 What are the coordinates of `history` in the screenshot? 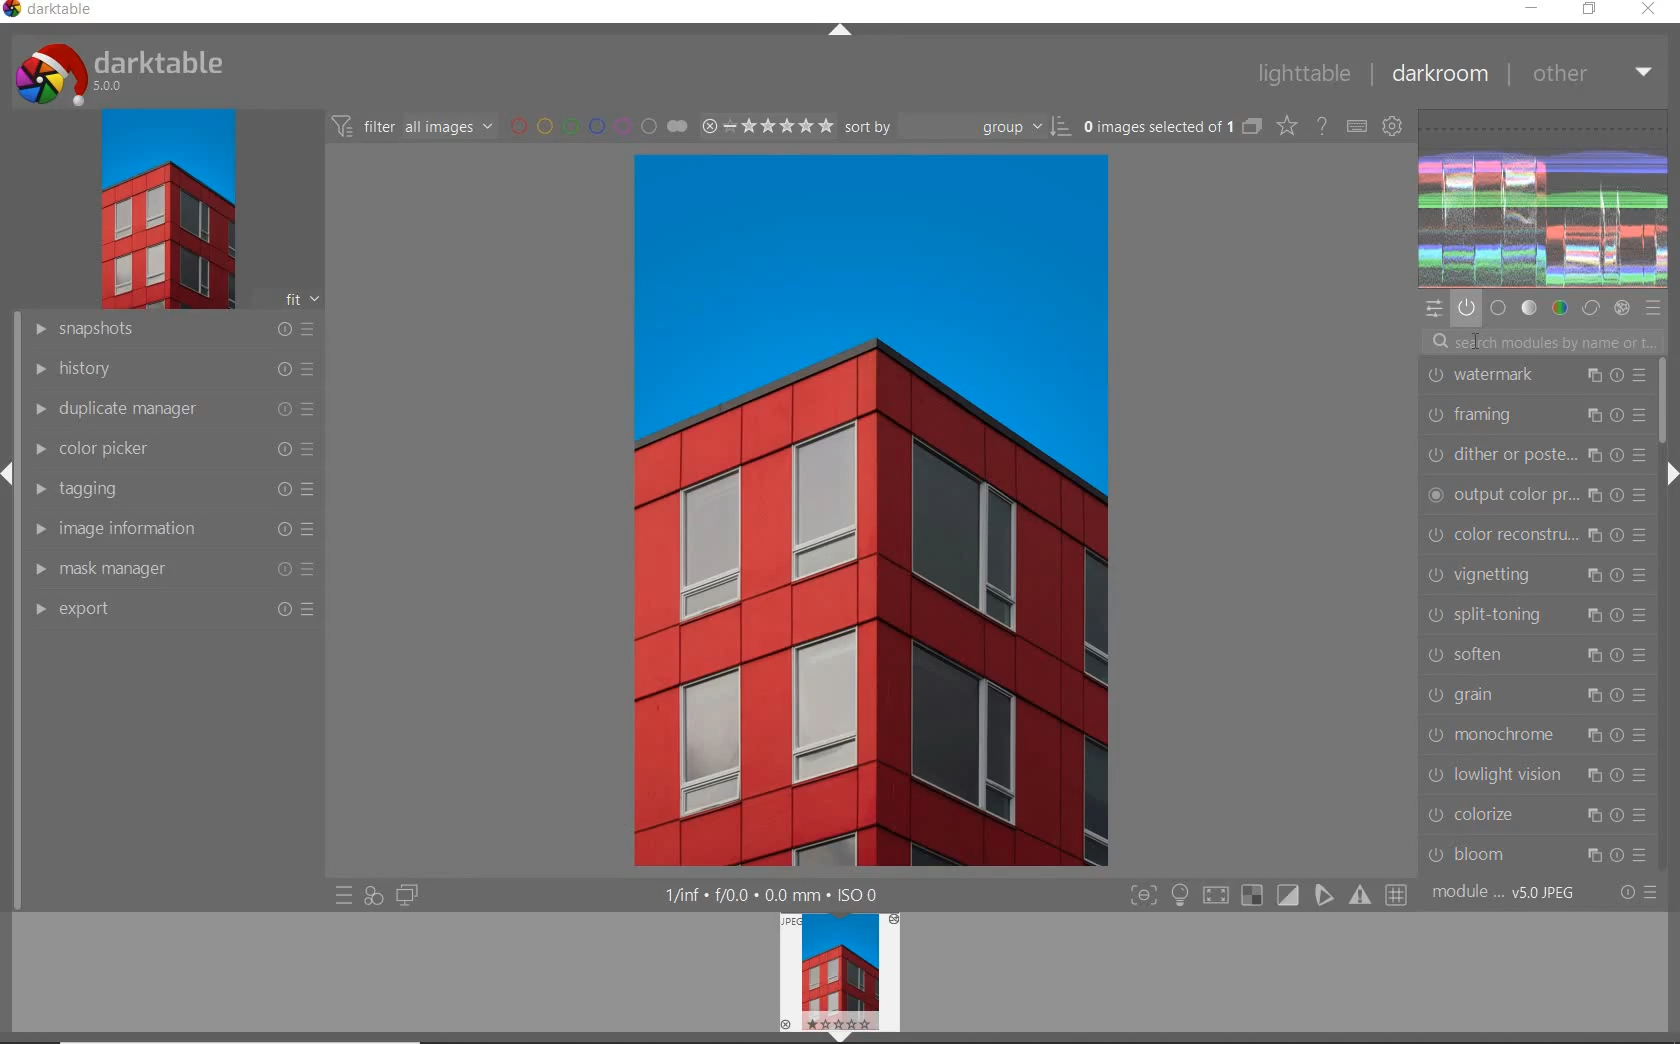 It's located at (172, 368).